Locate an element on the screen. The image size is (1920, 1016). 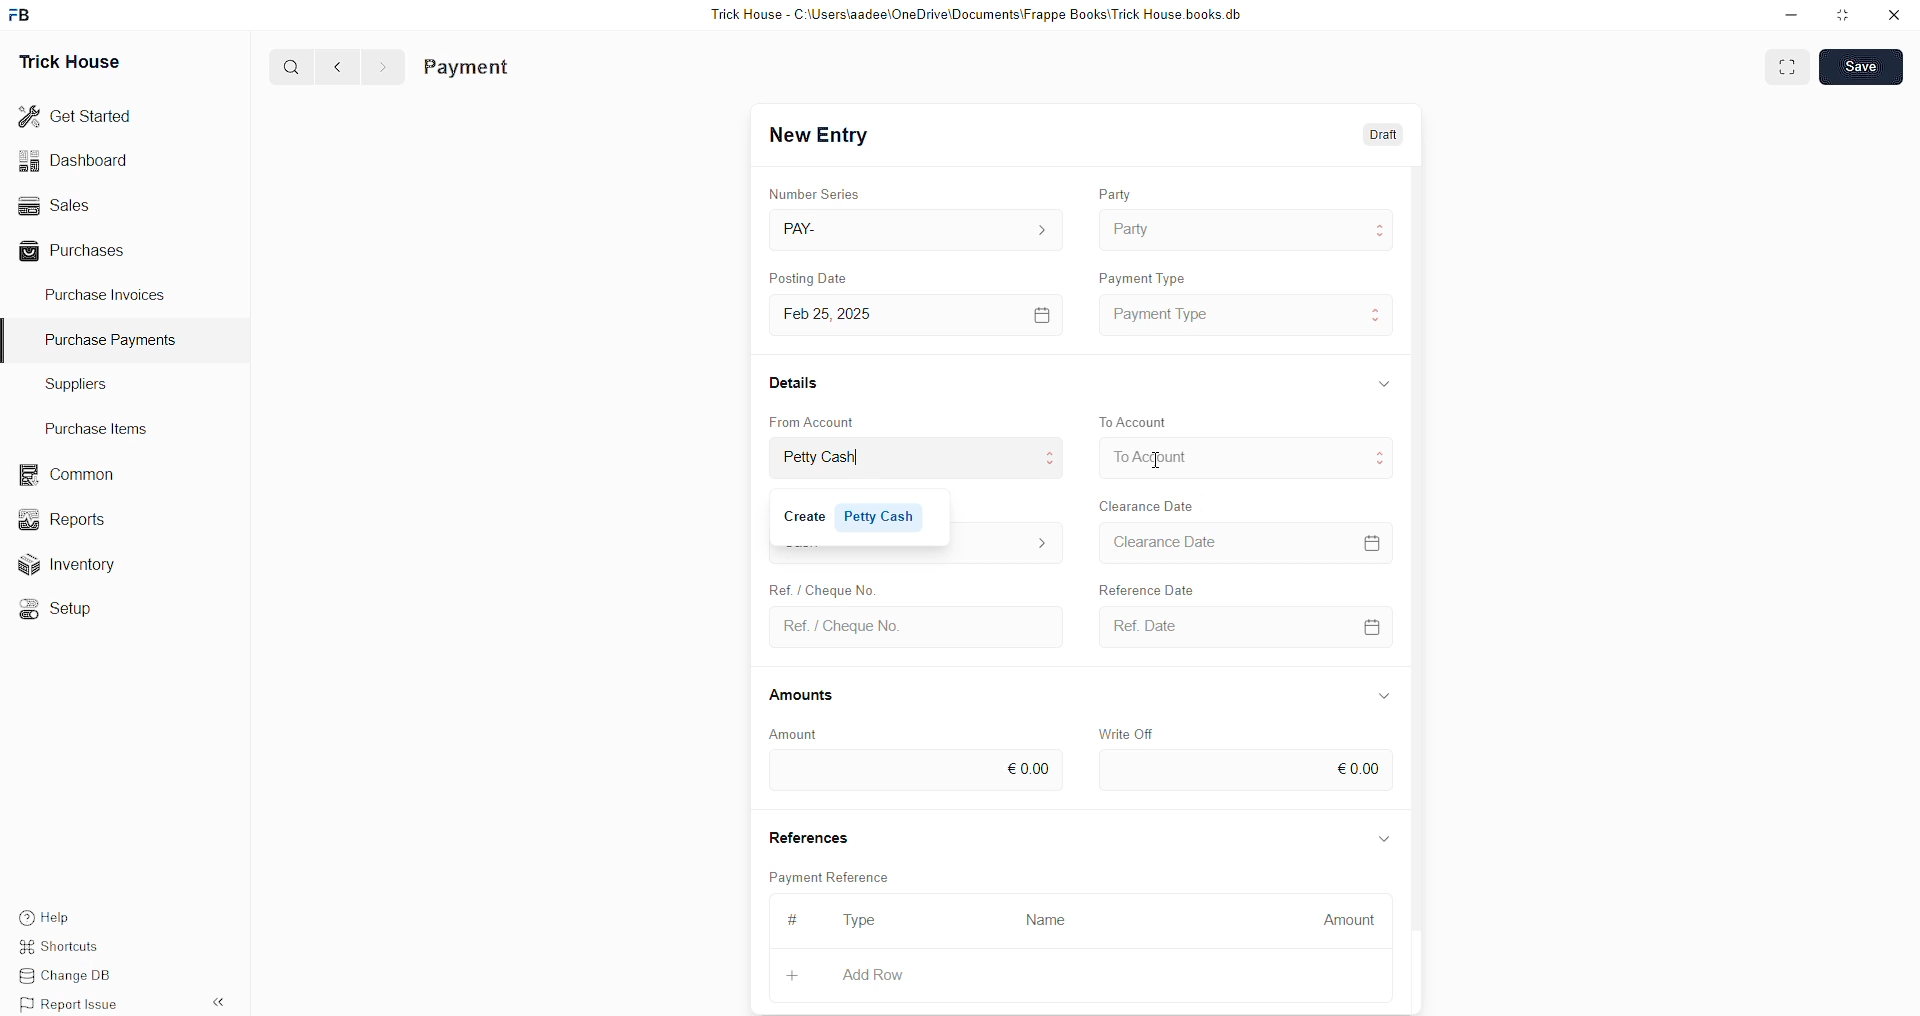
From Account is located at coordinates (819, 420).